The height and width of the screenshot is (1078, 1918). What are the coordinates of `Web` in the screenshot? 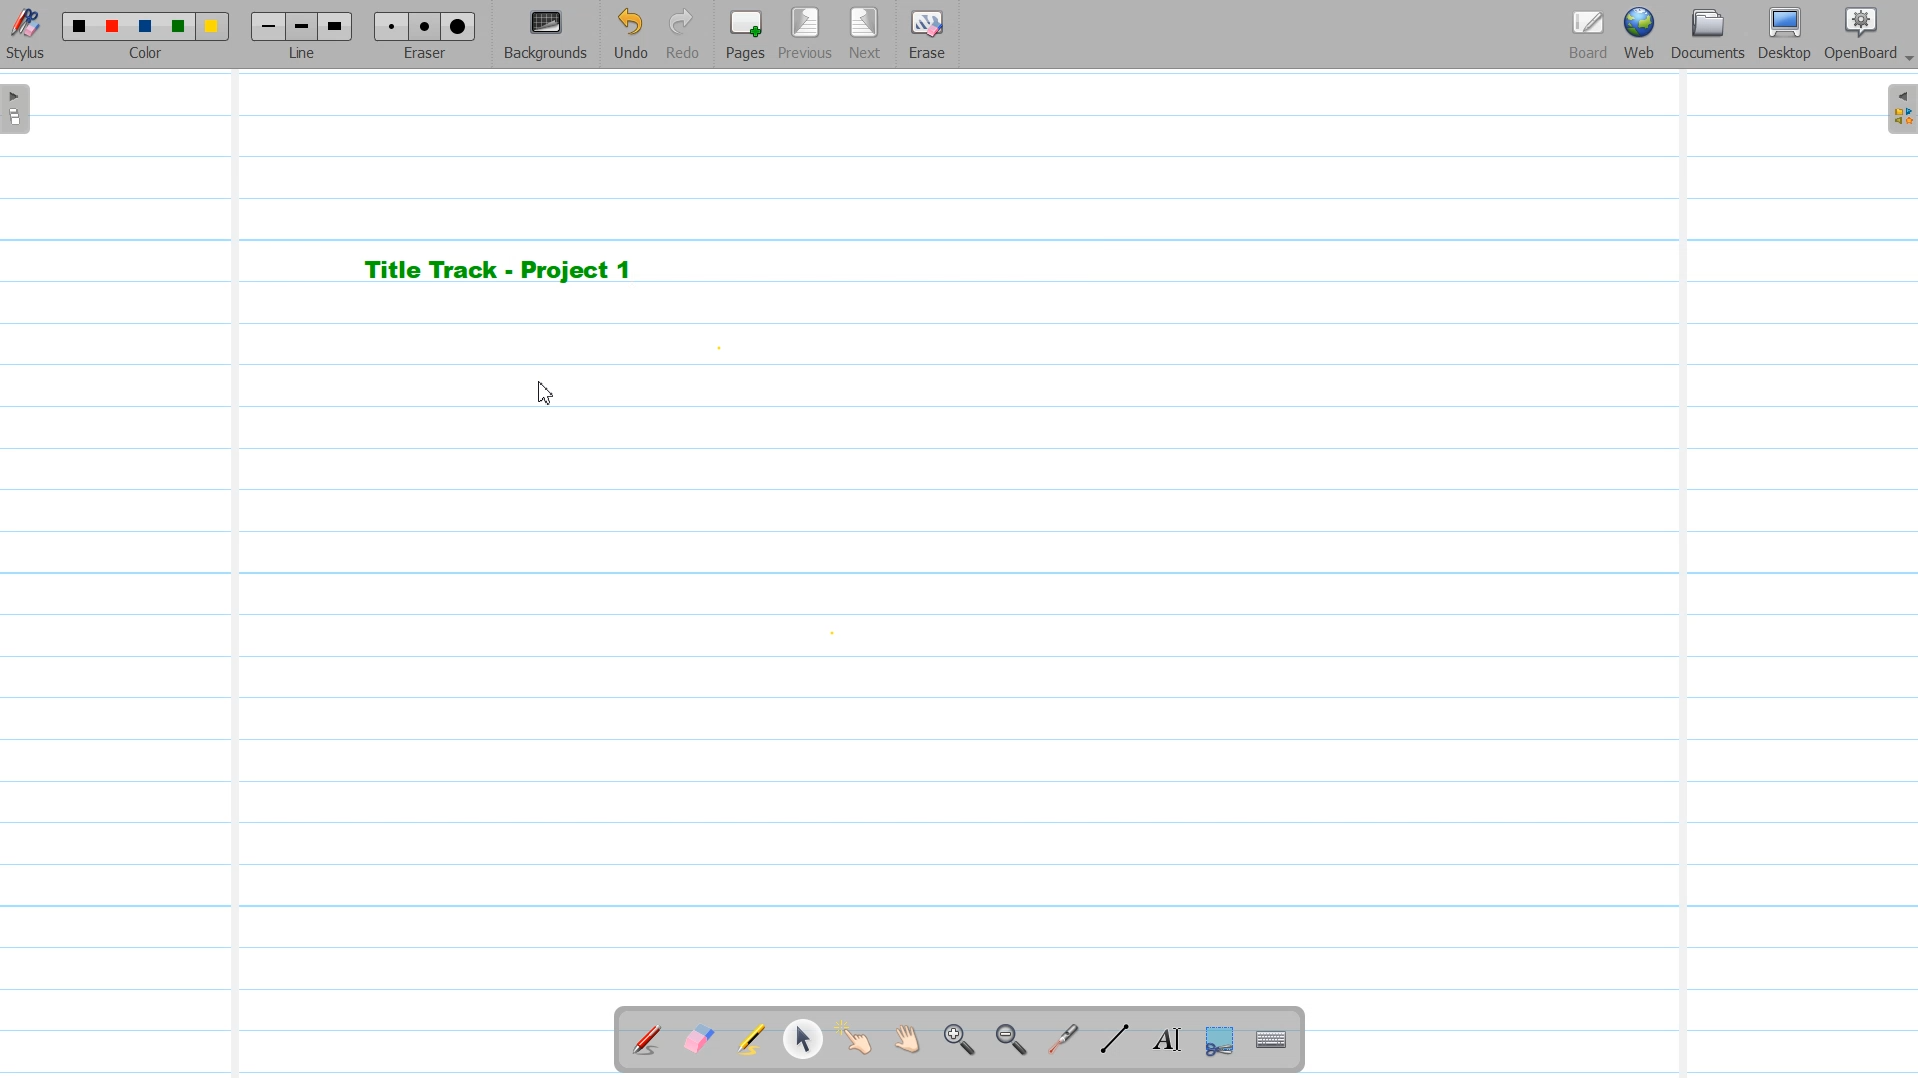 It's located at (1641, 35).